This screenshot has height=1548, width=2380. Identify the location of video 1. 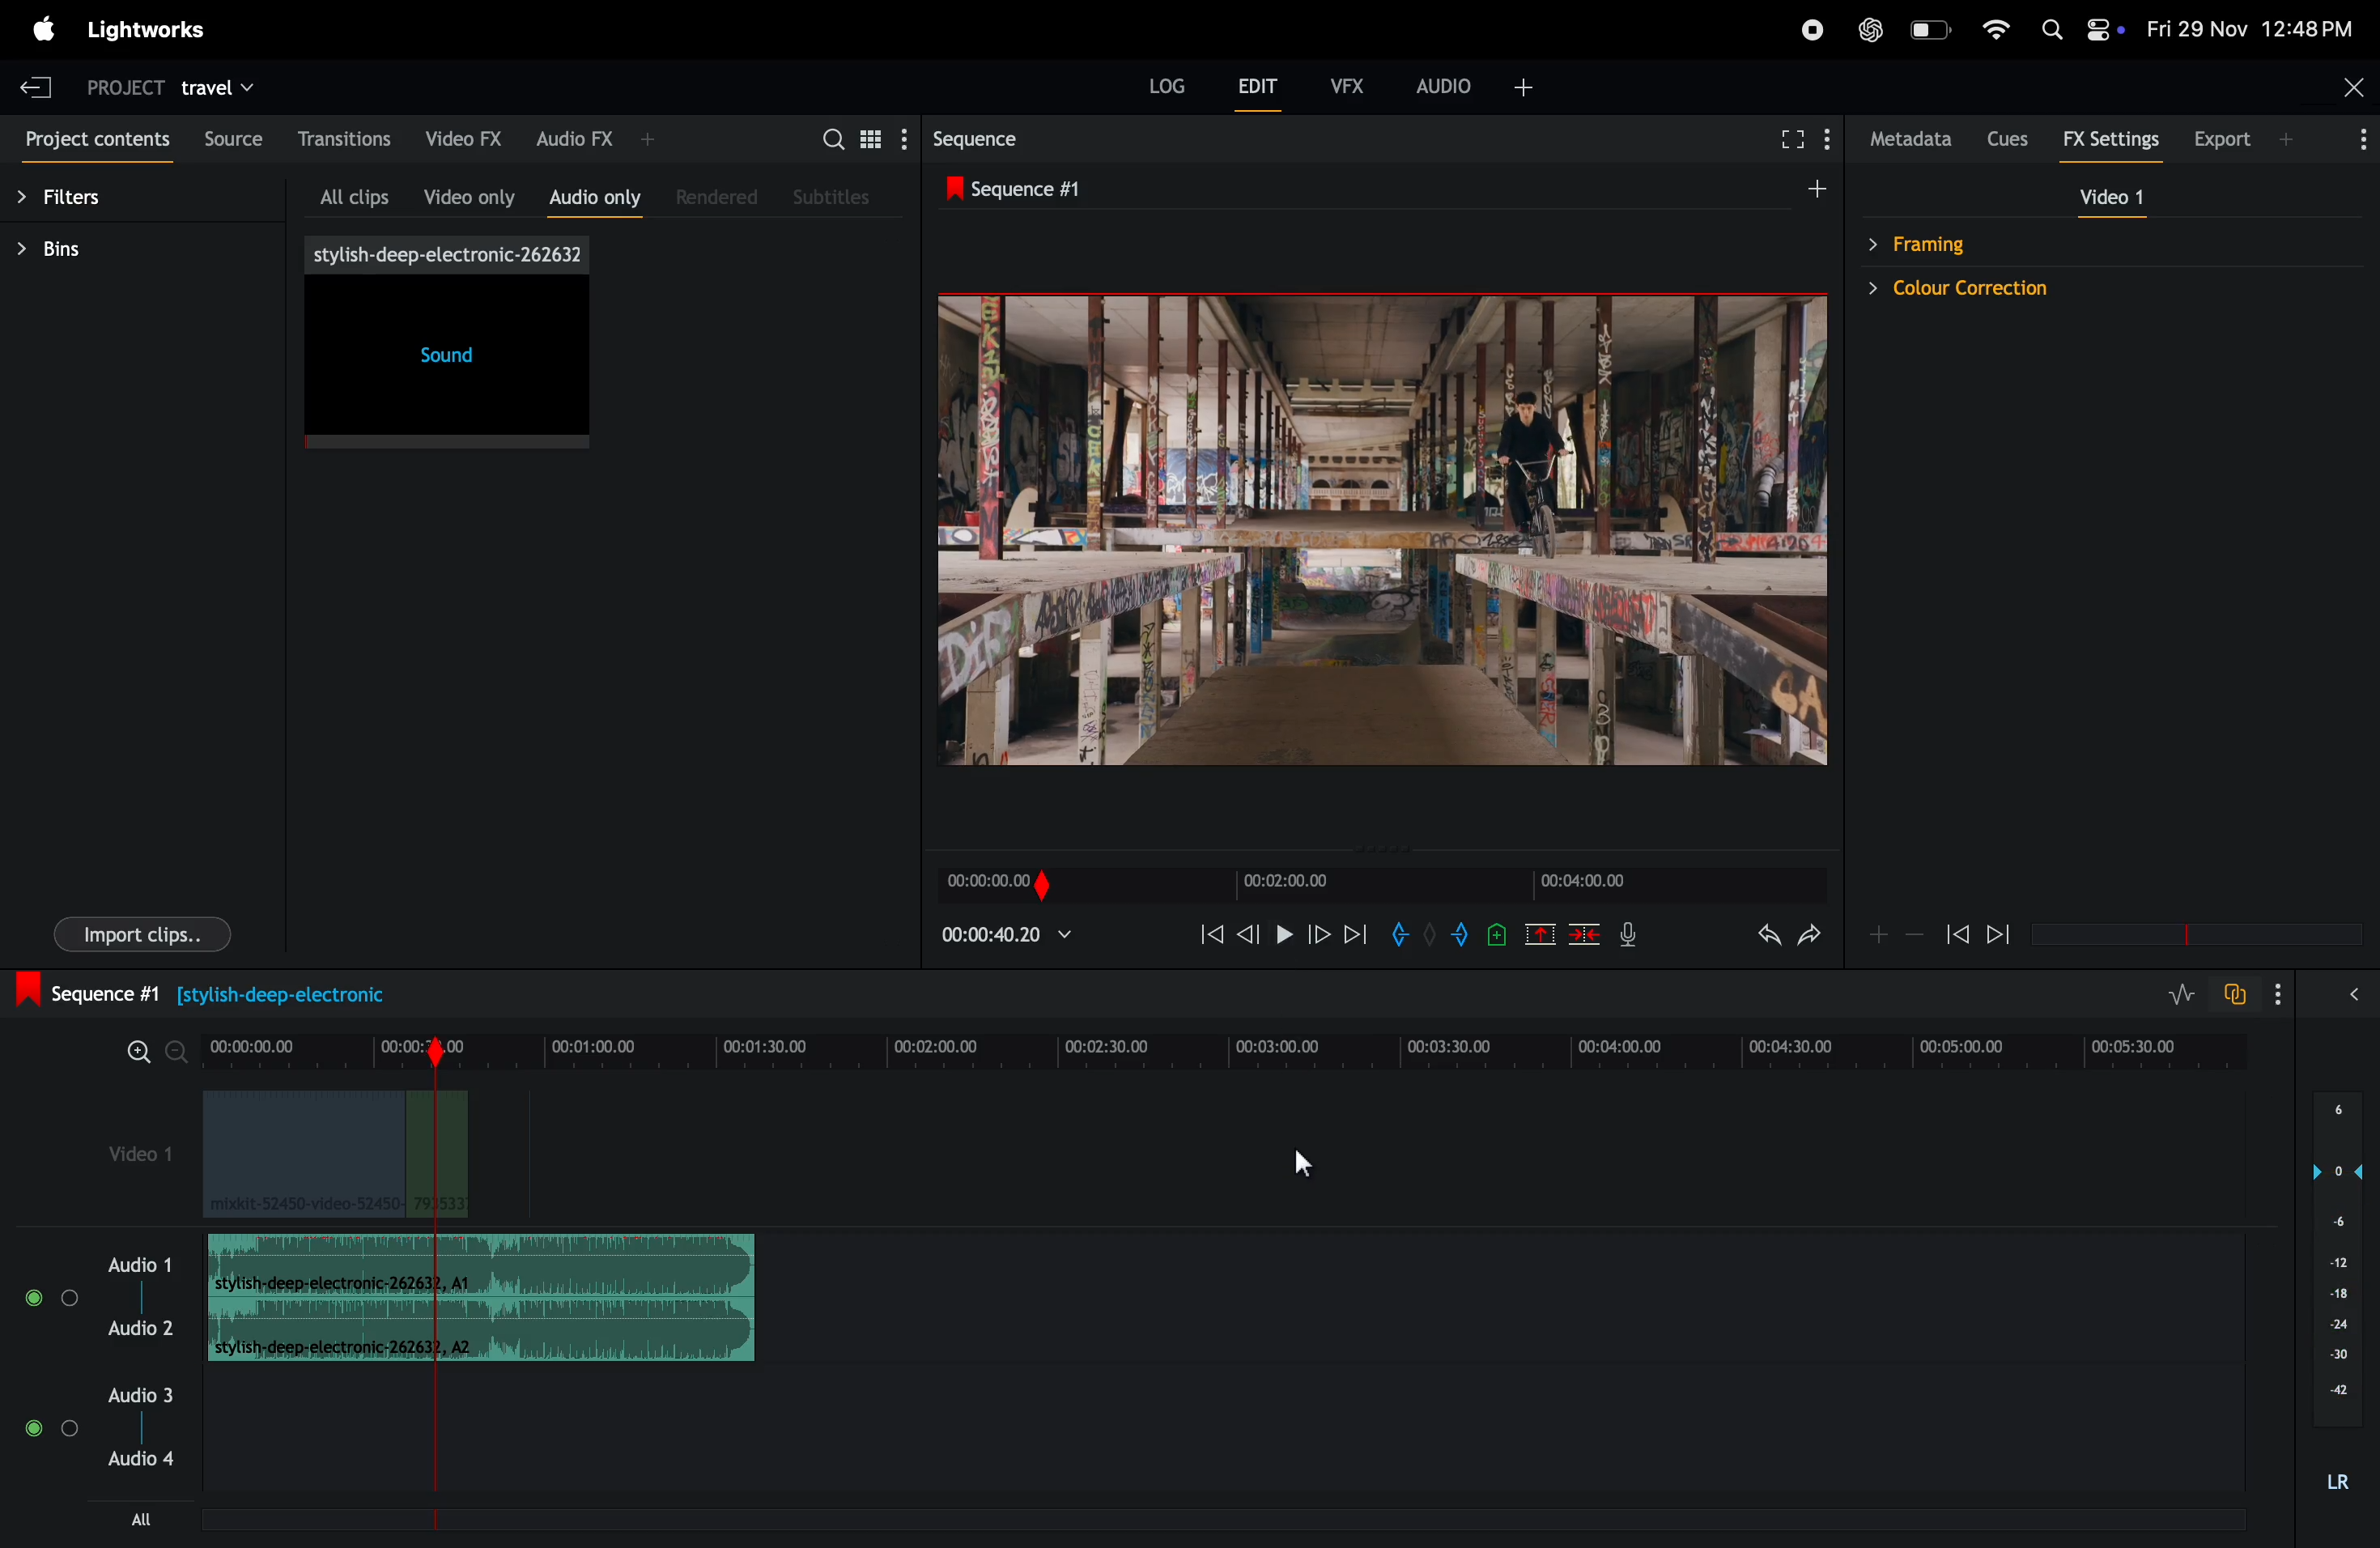
(136, 1159).